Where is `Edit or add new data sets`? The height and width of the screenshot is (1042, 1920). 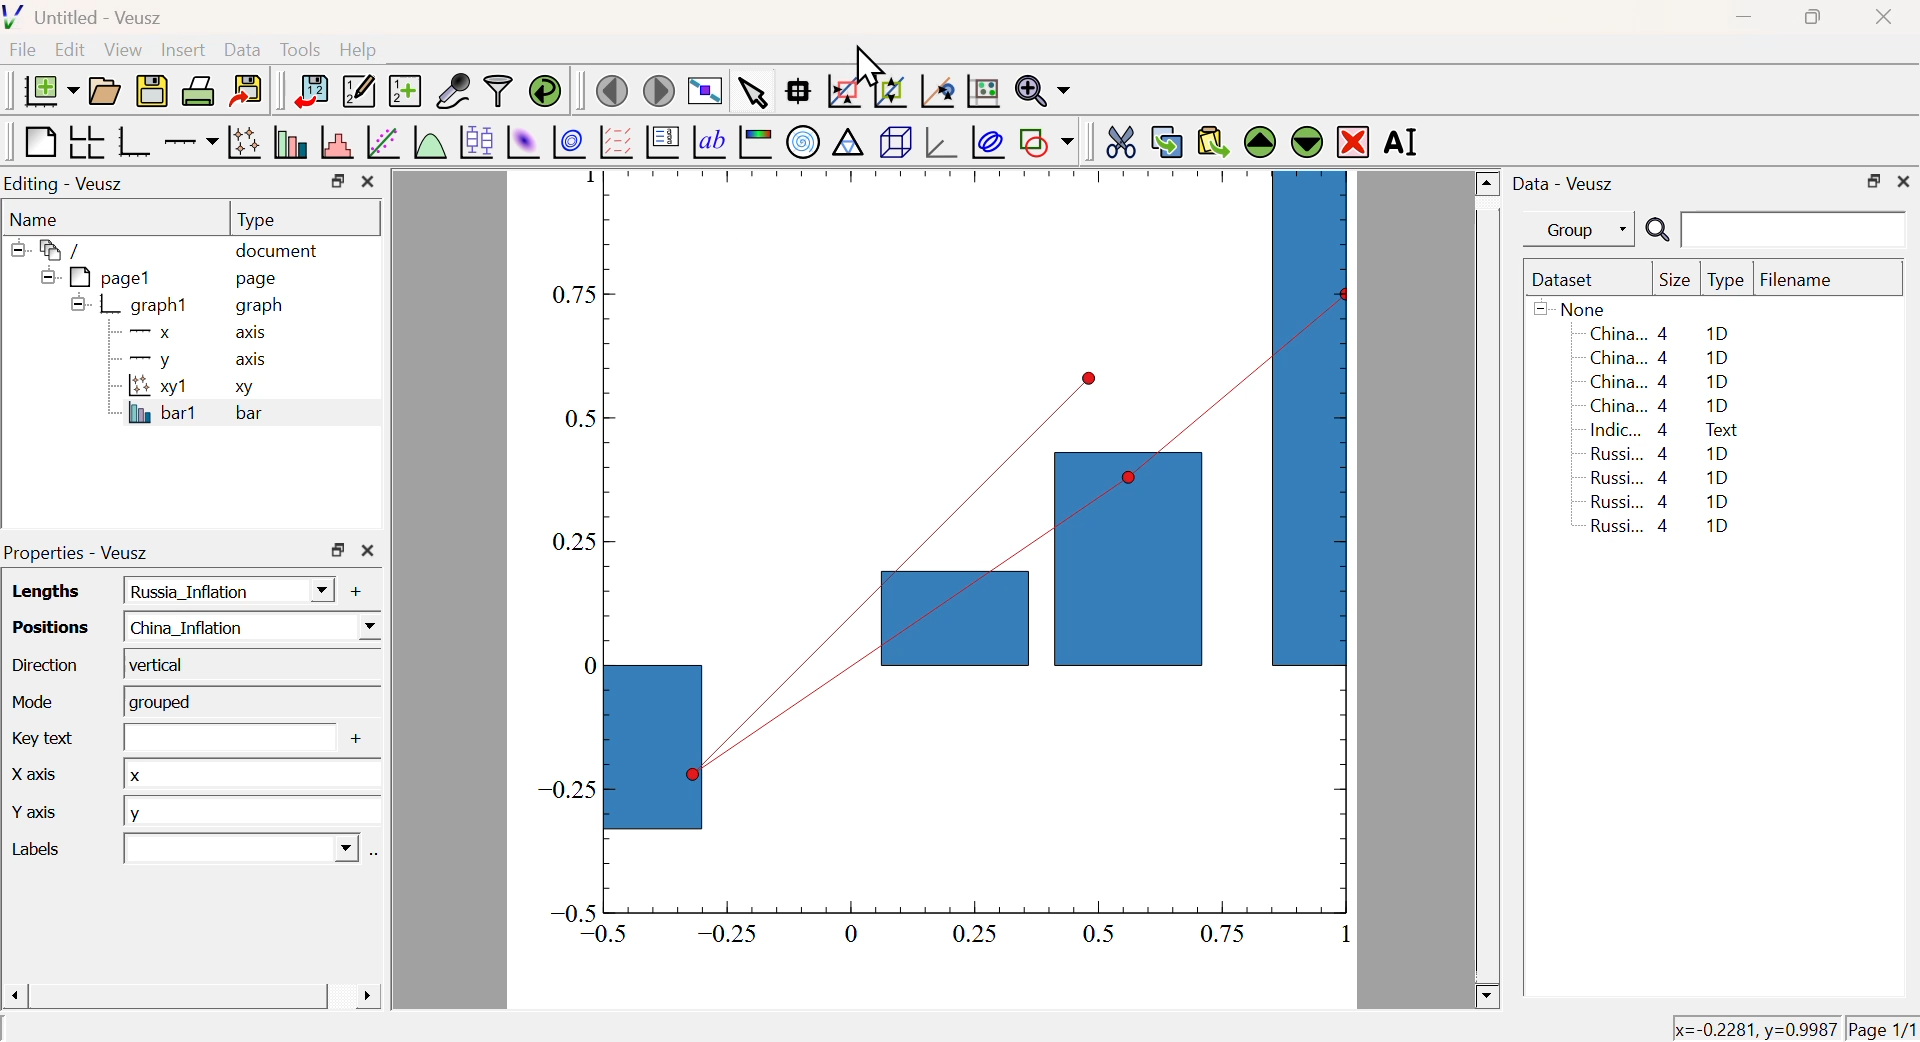
Edit or add new data sets is located at coordinates (356, 92).